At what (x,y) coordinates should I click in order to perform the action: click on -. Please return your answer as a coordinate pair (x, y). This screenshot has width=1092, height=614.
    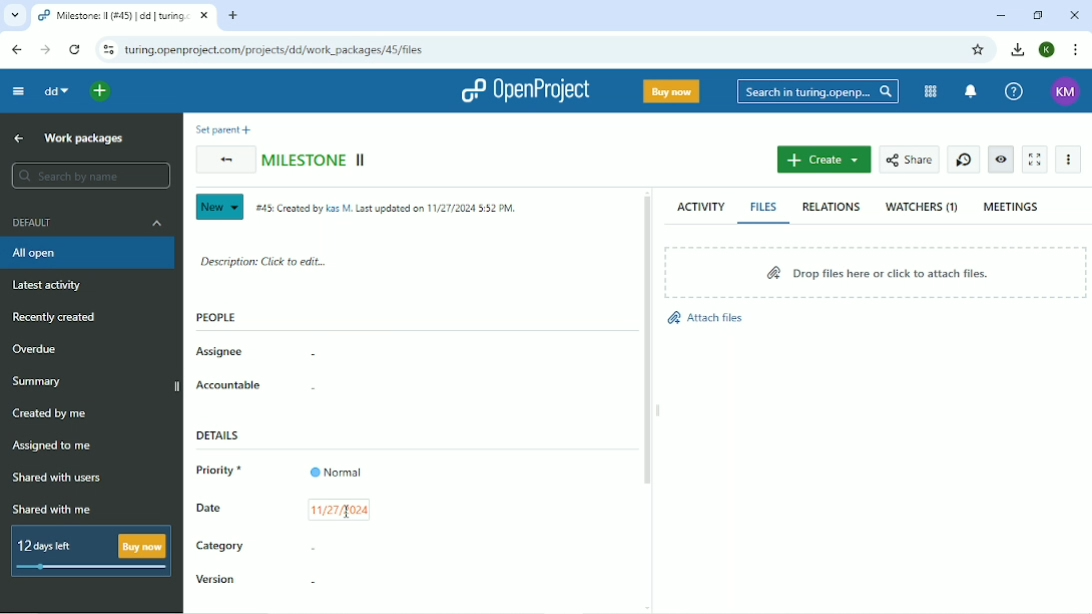
    Looking at the image, I should click on (311, 582).